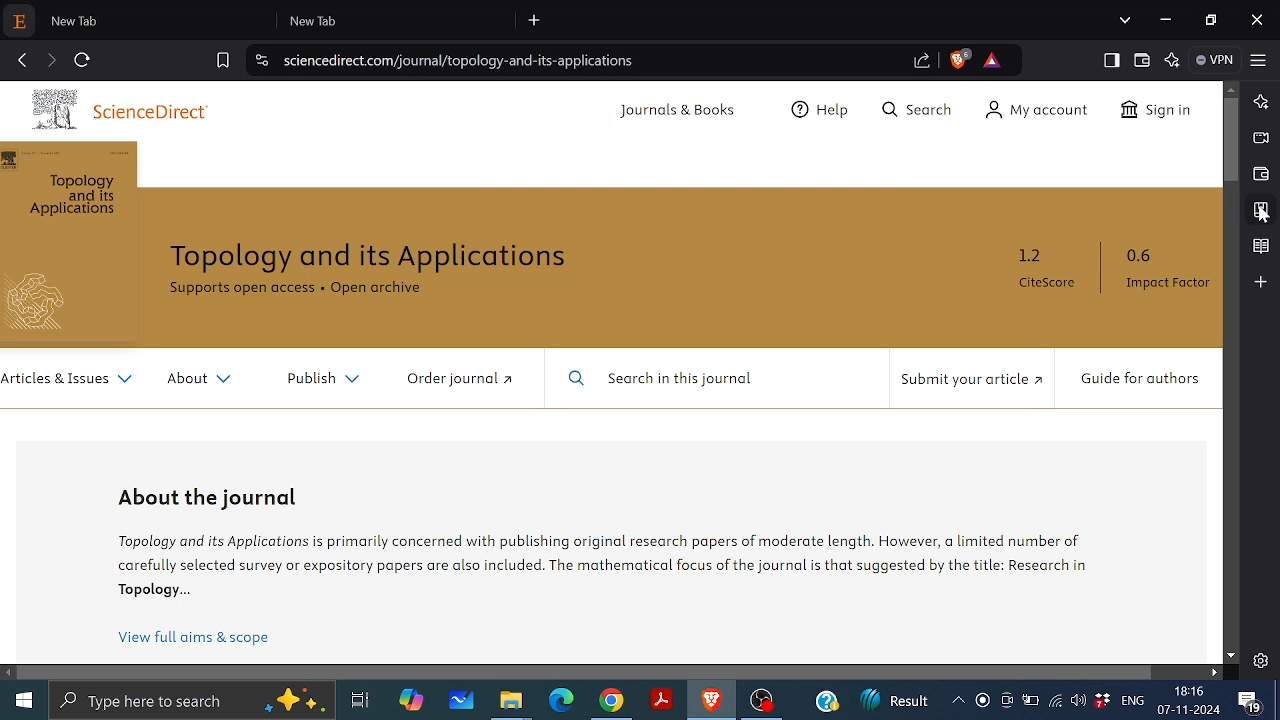 The height and width of the screenshot is (720, 1280). What do you see at coordinates (1031, 112) in the screenshot?
I see `My Account` at bounding box center [1031, 112].